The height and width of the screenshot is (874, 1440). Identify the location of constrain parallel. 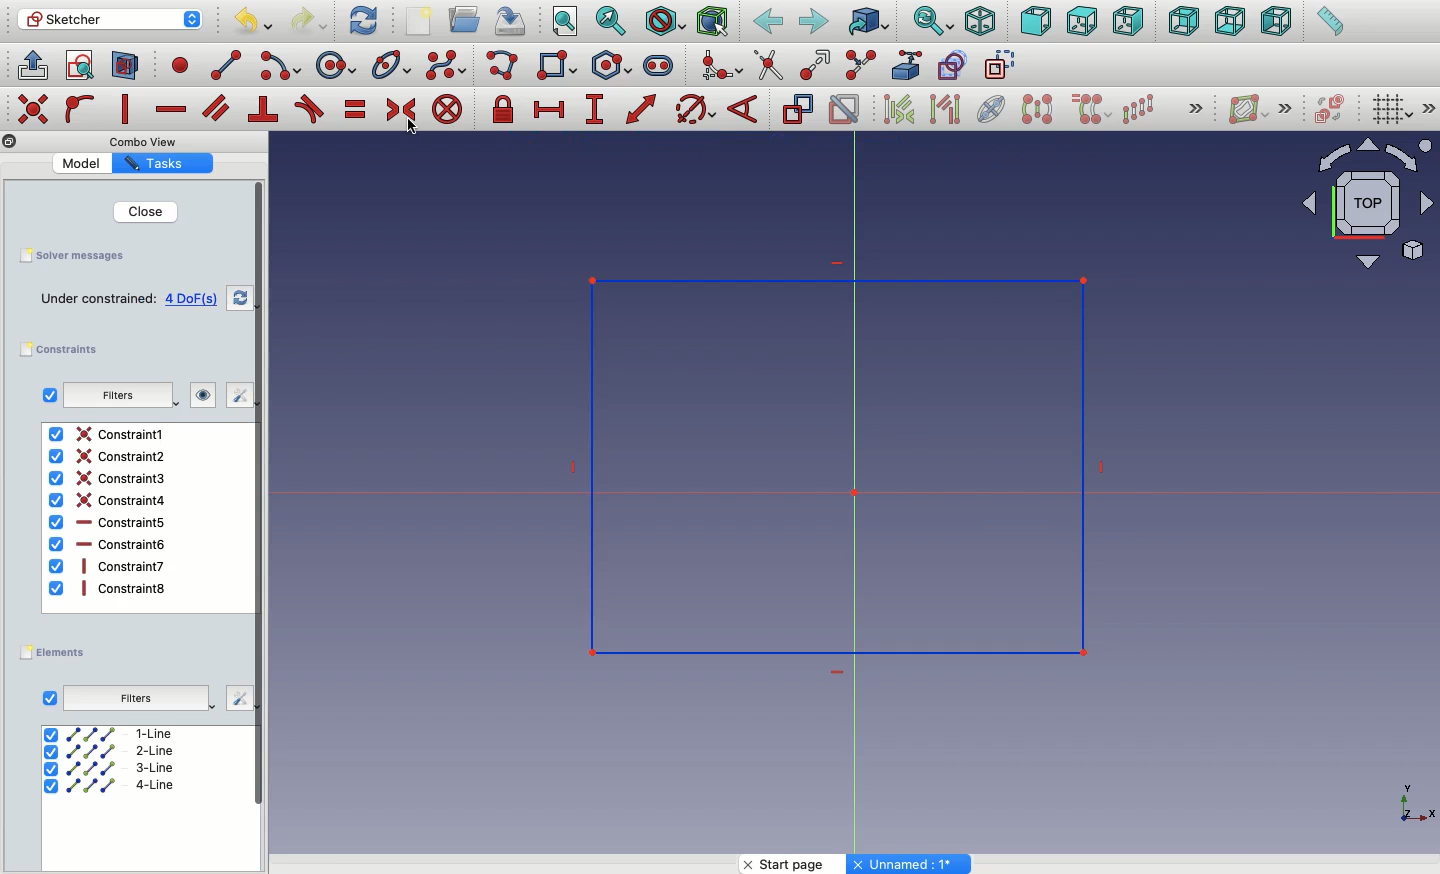
(217, 108).